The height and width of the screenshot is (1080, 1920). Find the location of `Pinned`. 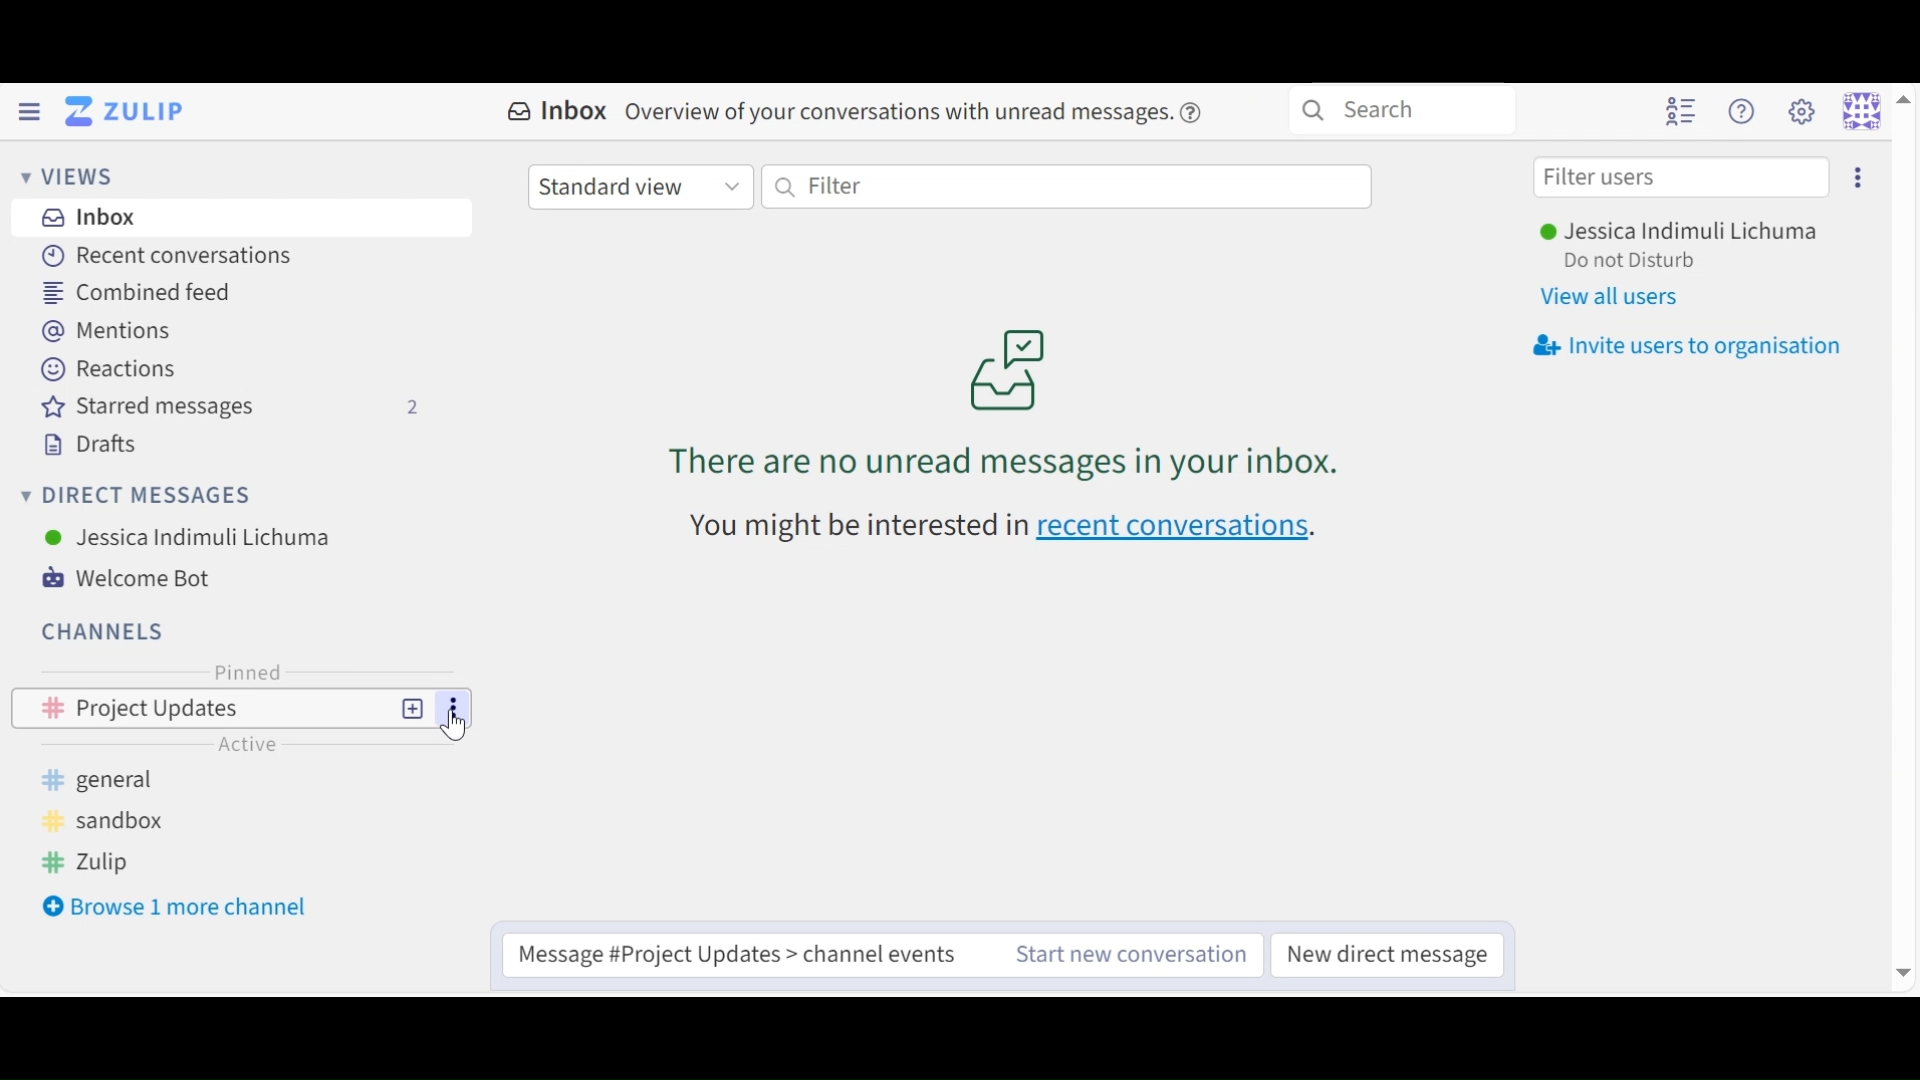

Pinned is located at coordinates (244, 674).